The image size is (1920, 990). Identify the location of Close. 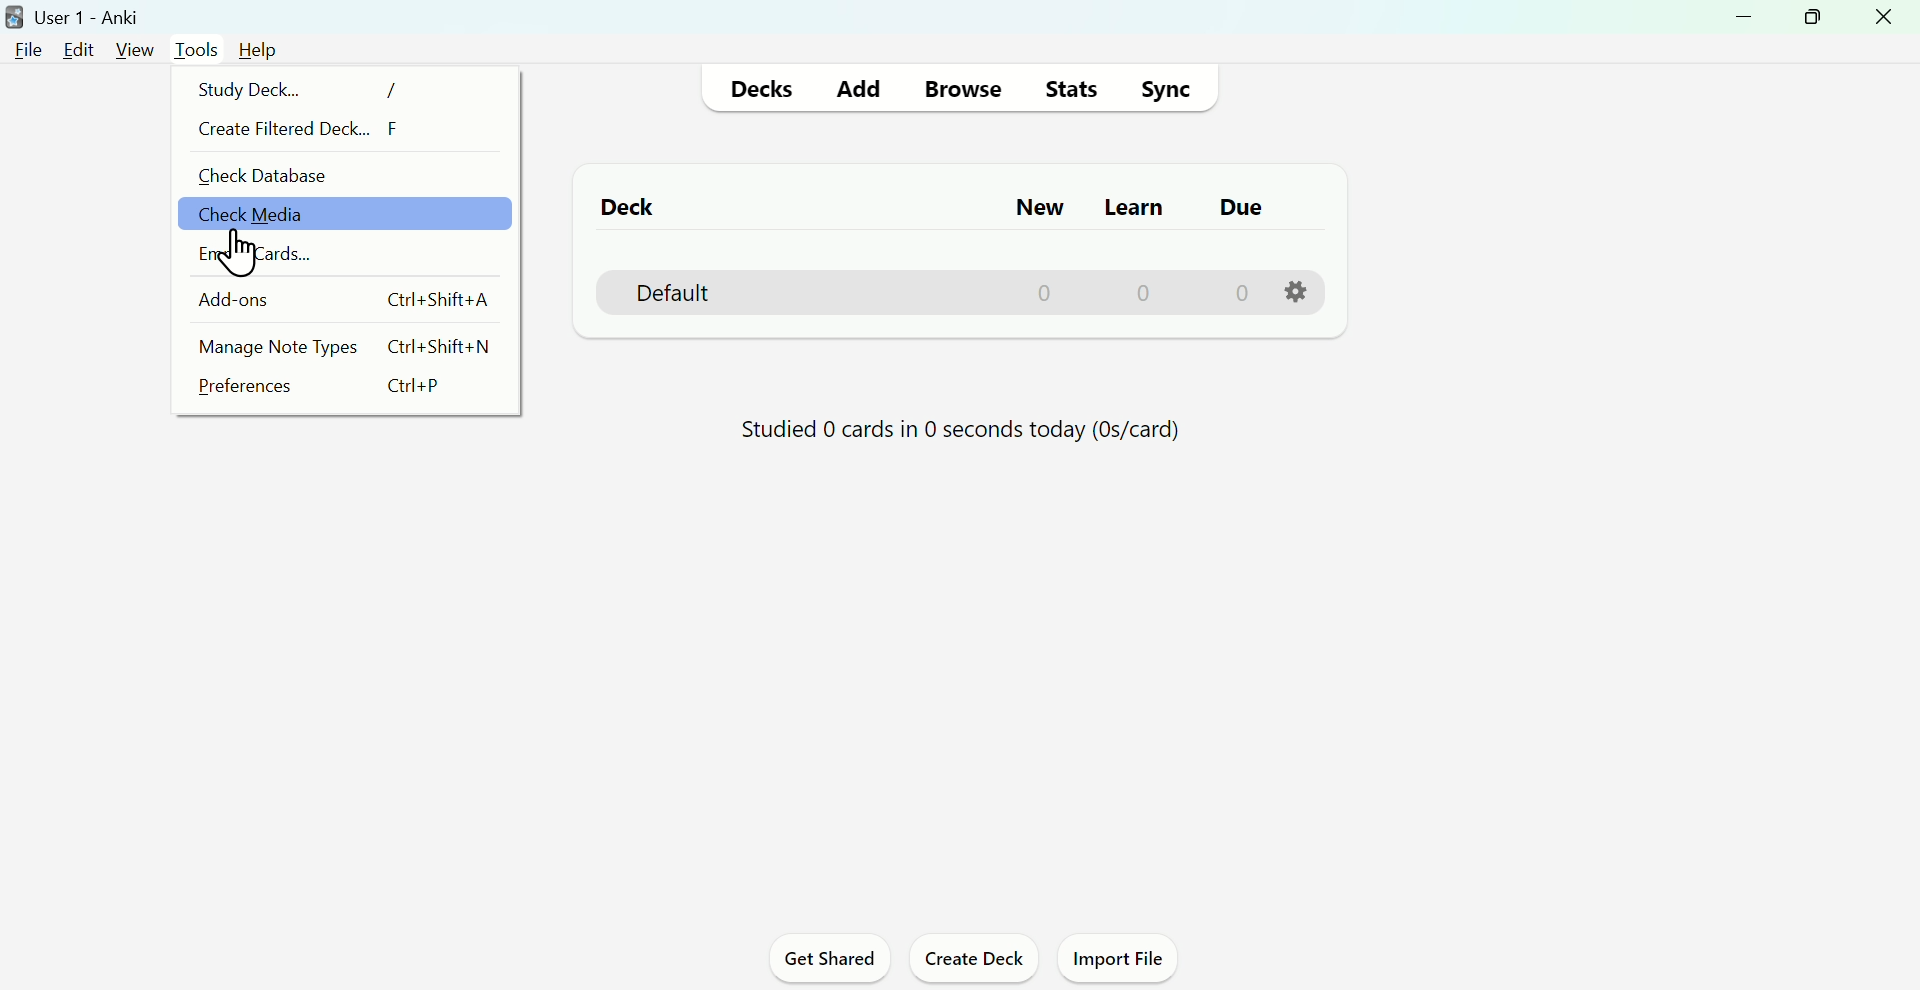
(1883, 21).